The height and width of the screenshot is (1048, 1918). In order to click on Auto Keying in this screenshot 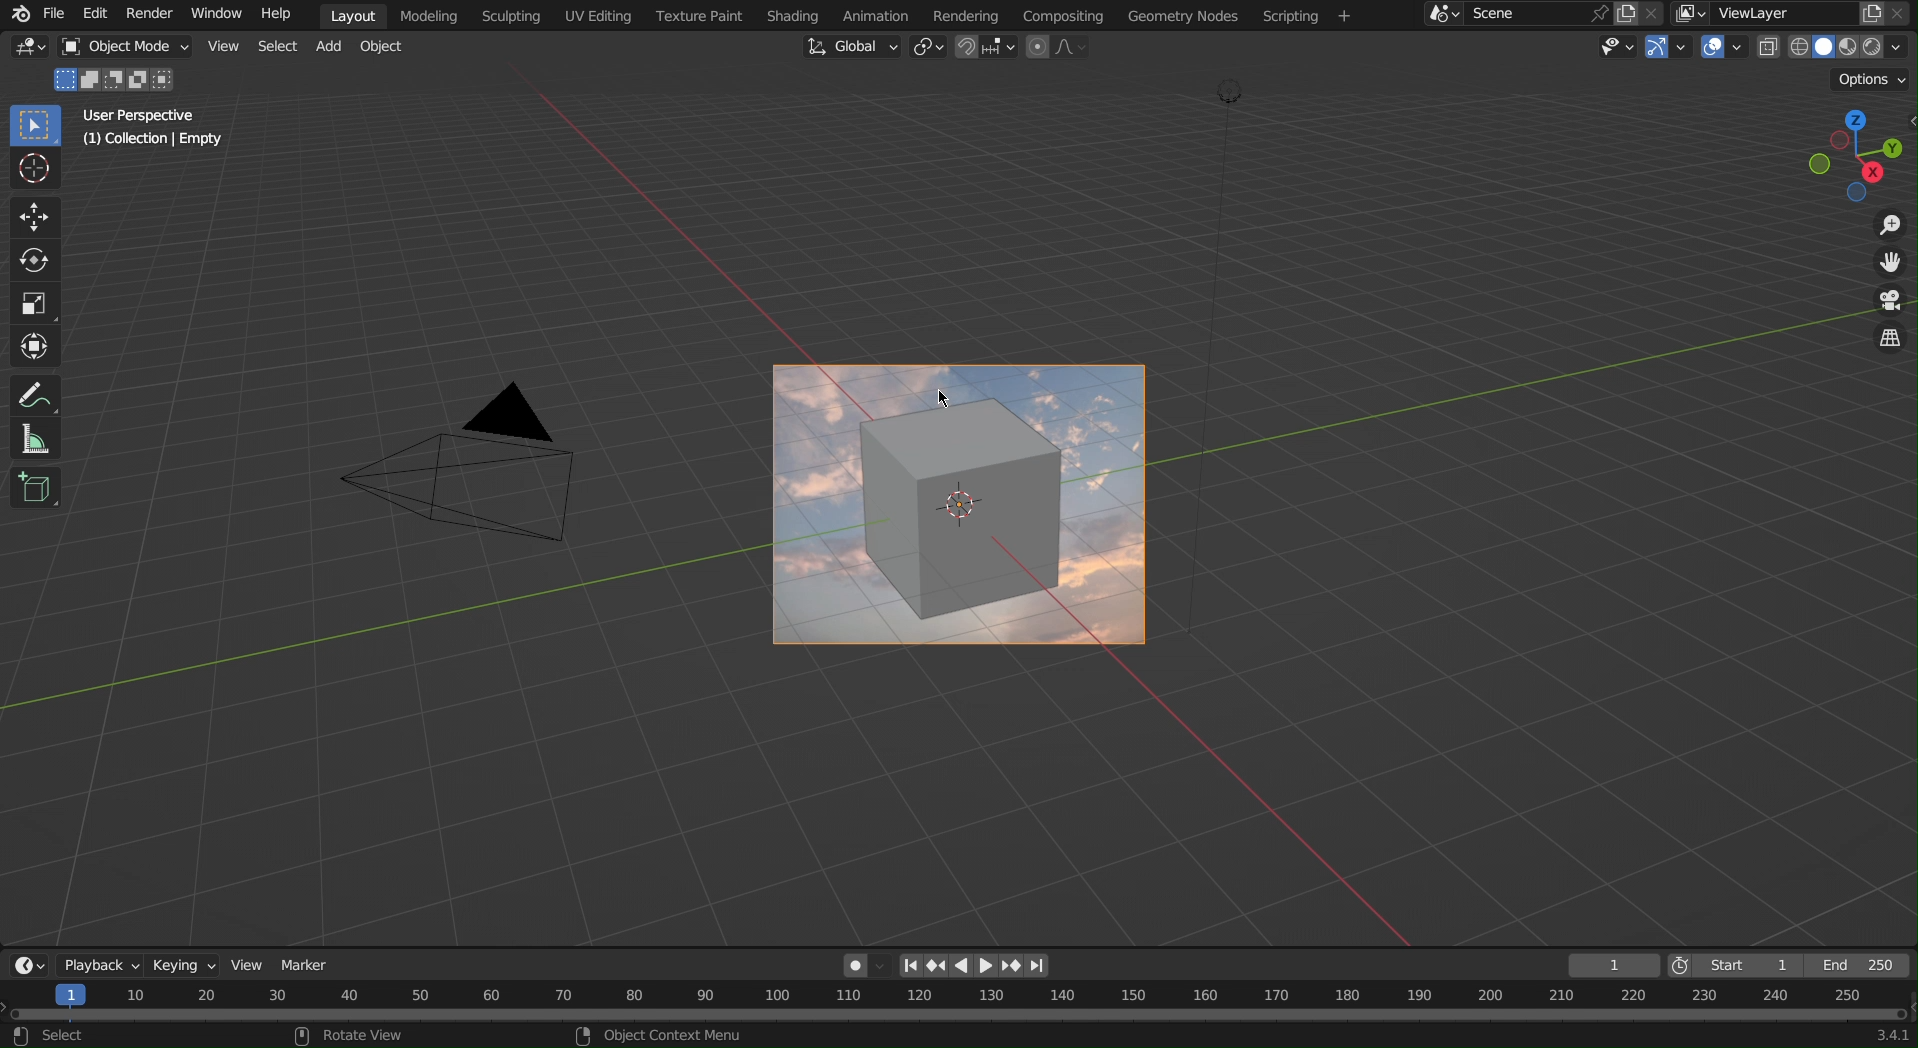, I will do `click(858, 963)`.